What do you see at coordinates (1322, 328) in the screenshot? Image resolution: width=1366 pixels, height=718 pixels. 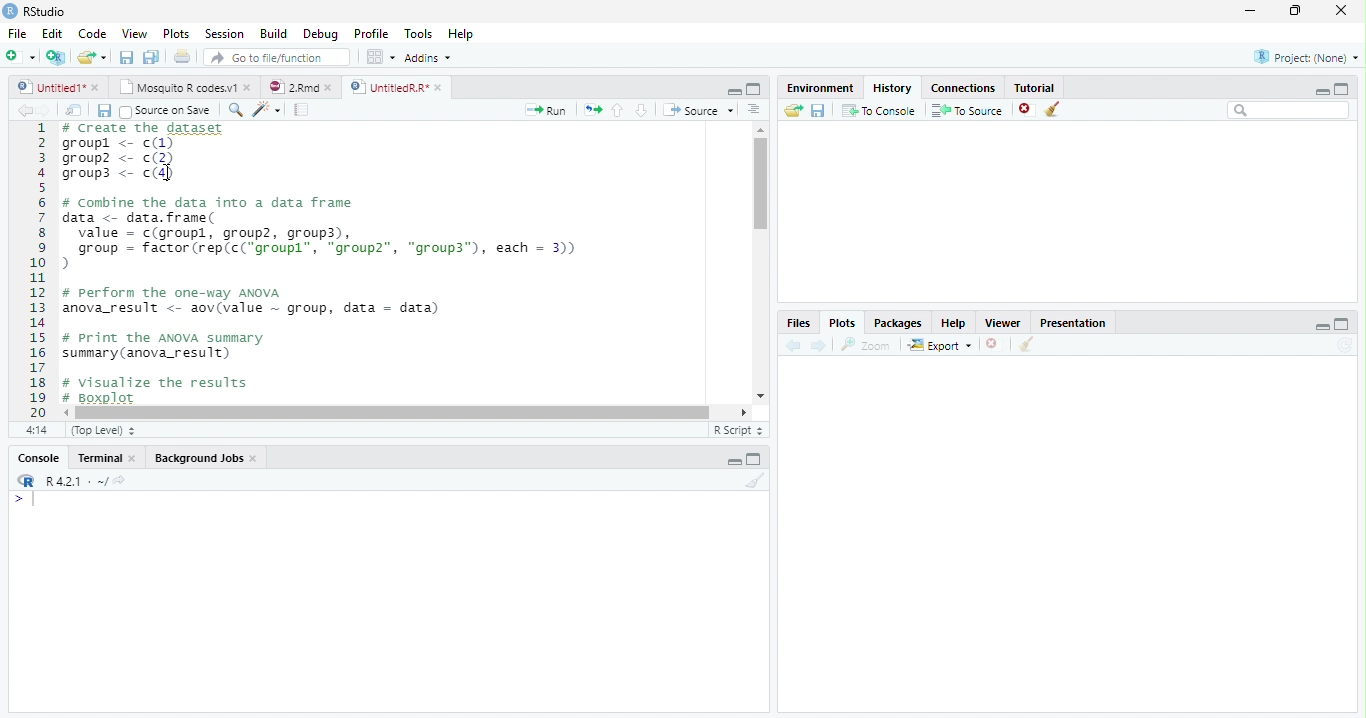 I see `Minimize` at bounding box center [1322, 328].